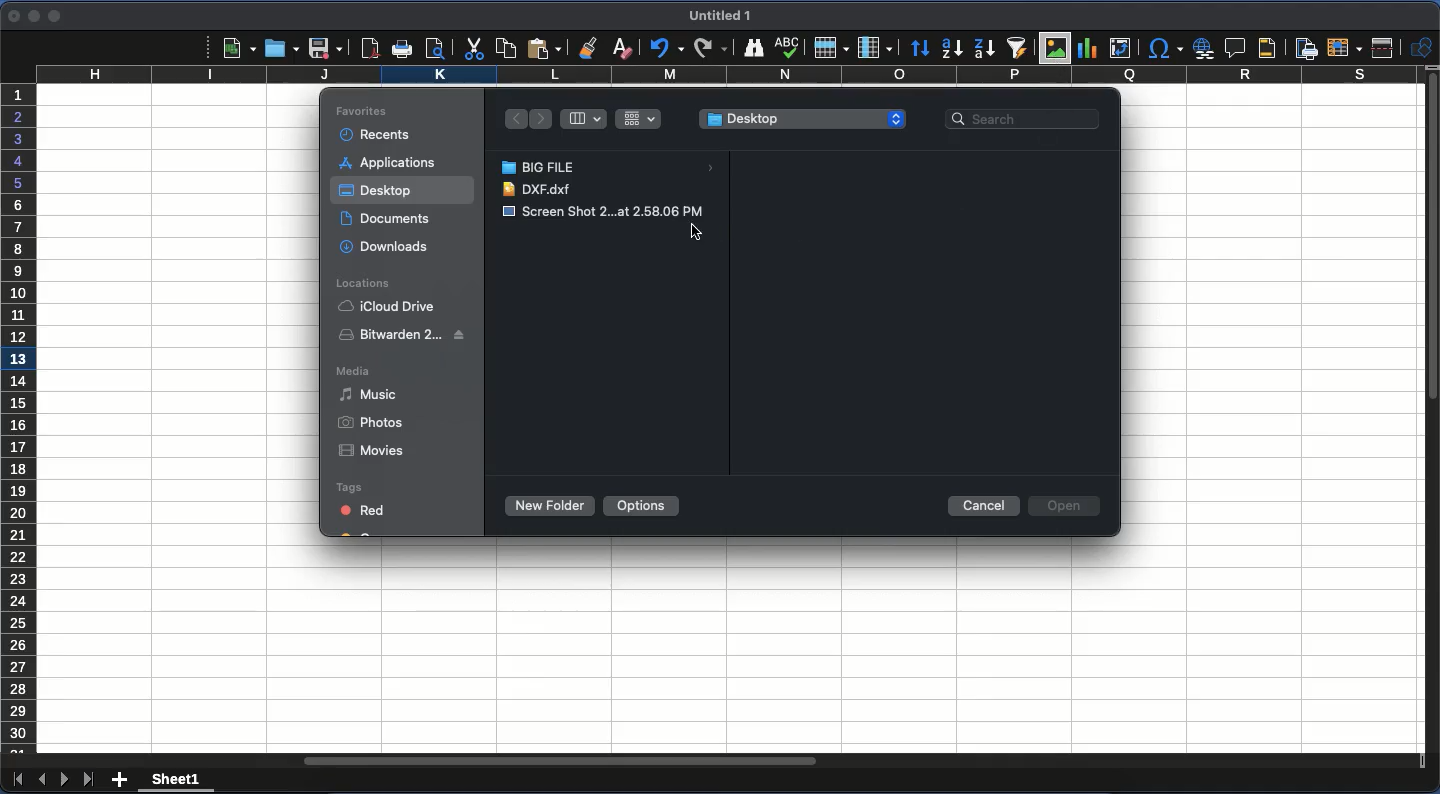 The image size is (1440, 794). I want to click on next sheet, so click(65, 779).